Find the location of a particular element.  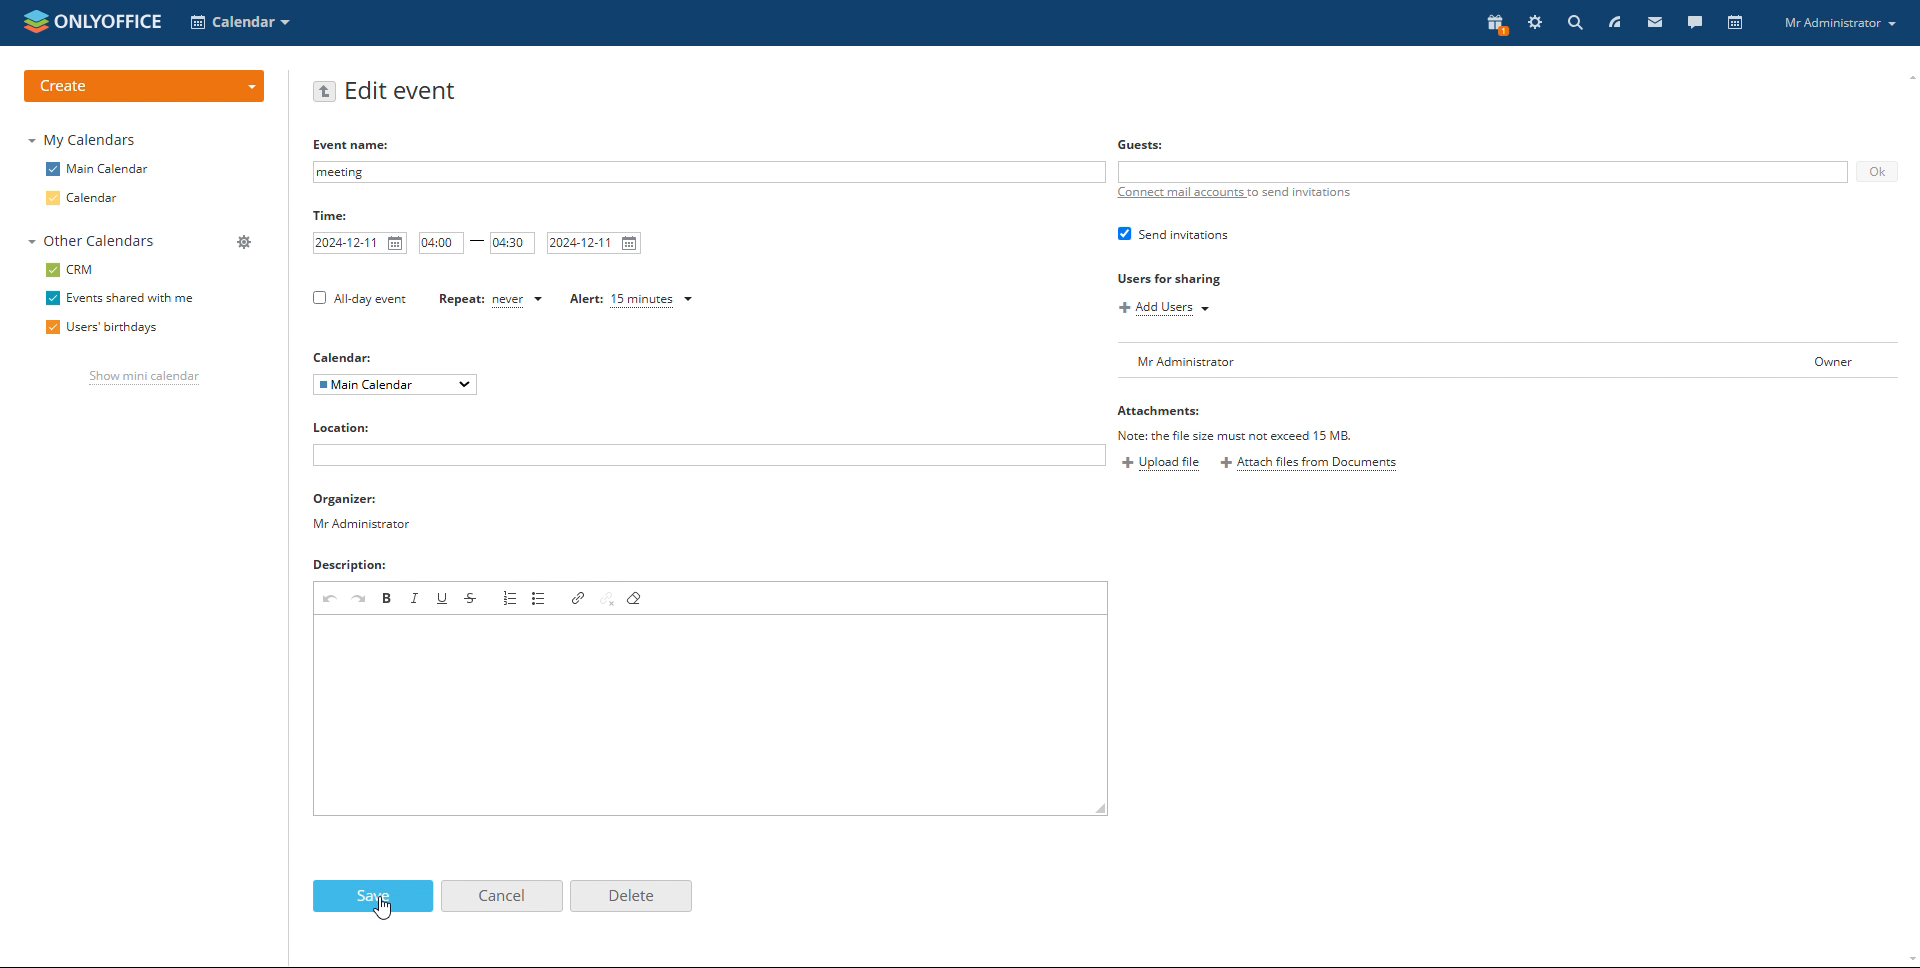

mail is located at coordinates (1661, 24).